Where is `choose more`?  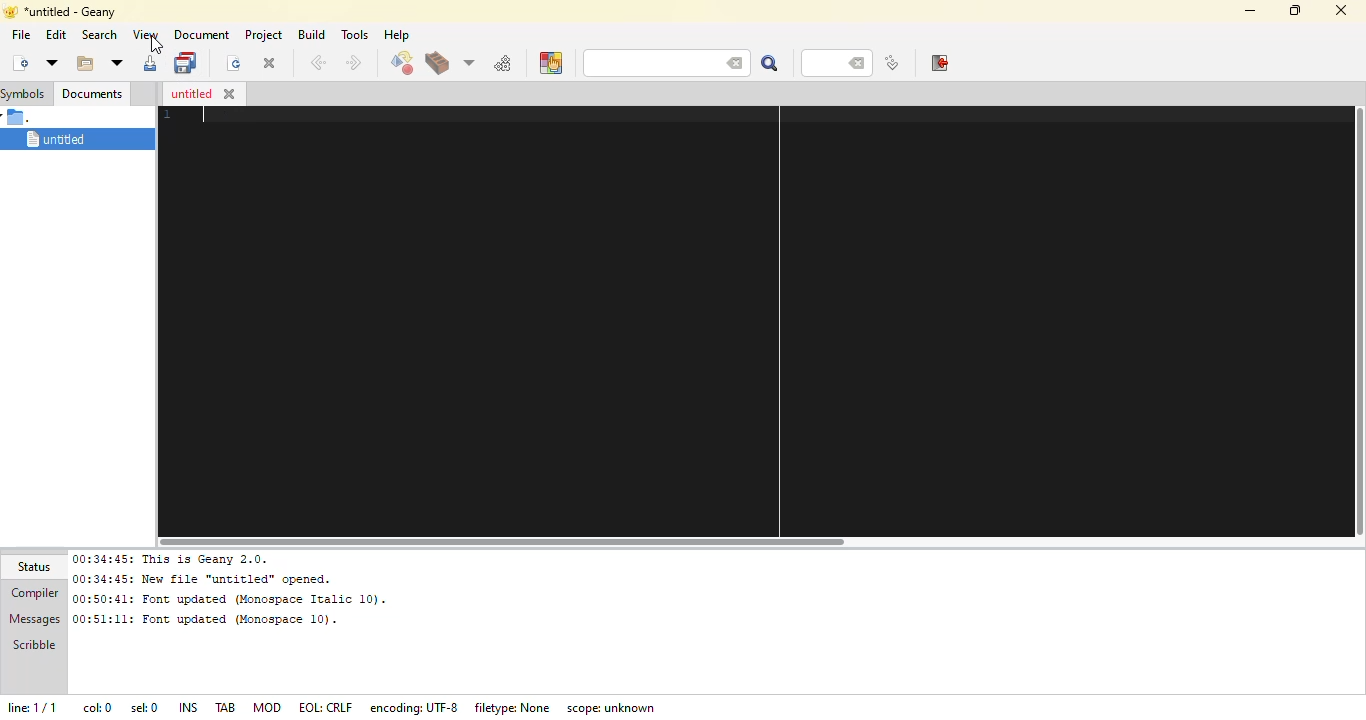
choose more is located at coordinates (467, 62).